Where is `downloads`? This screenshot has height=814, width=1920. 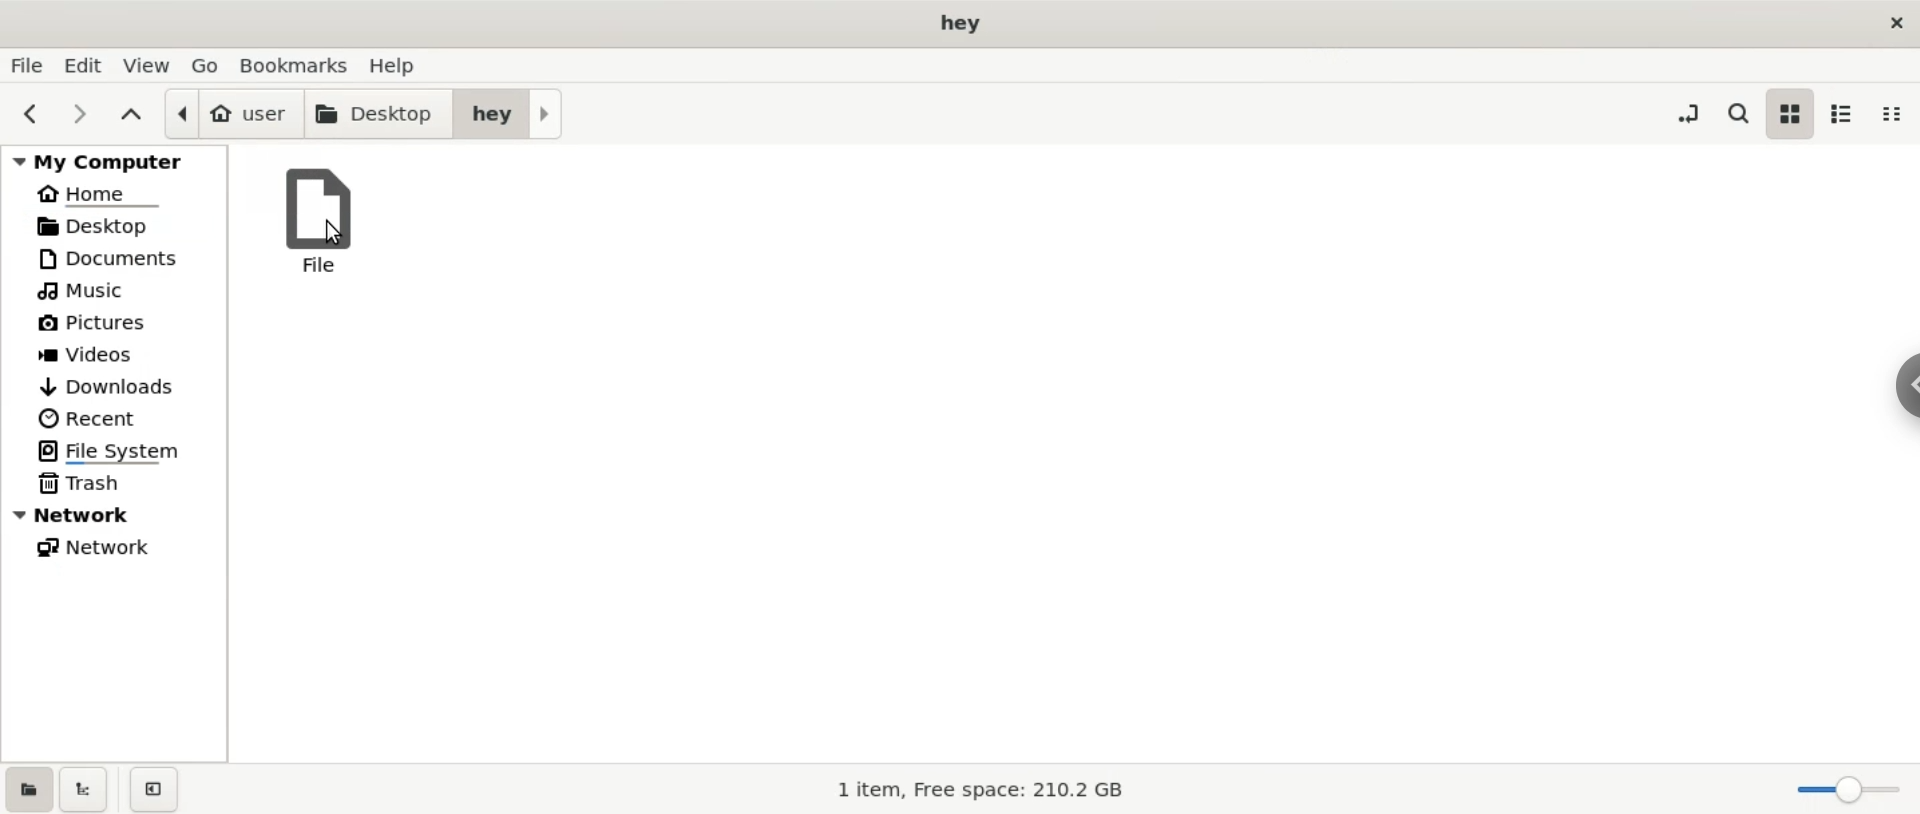
downloads is located at coordinates (118, 382).